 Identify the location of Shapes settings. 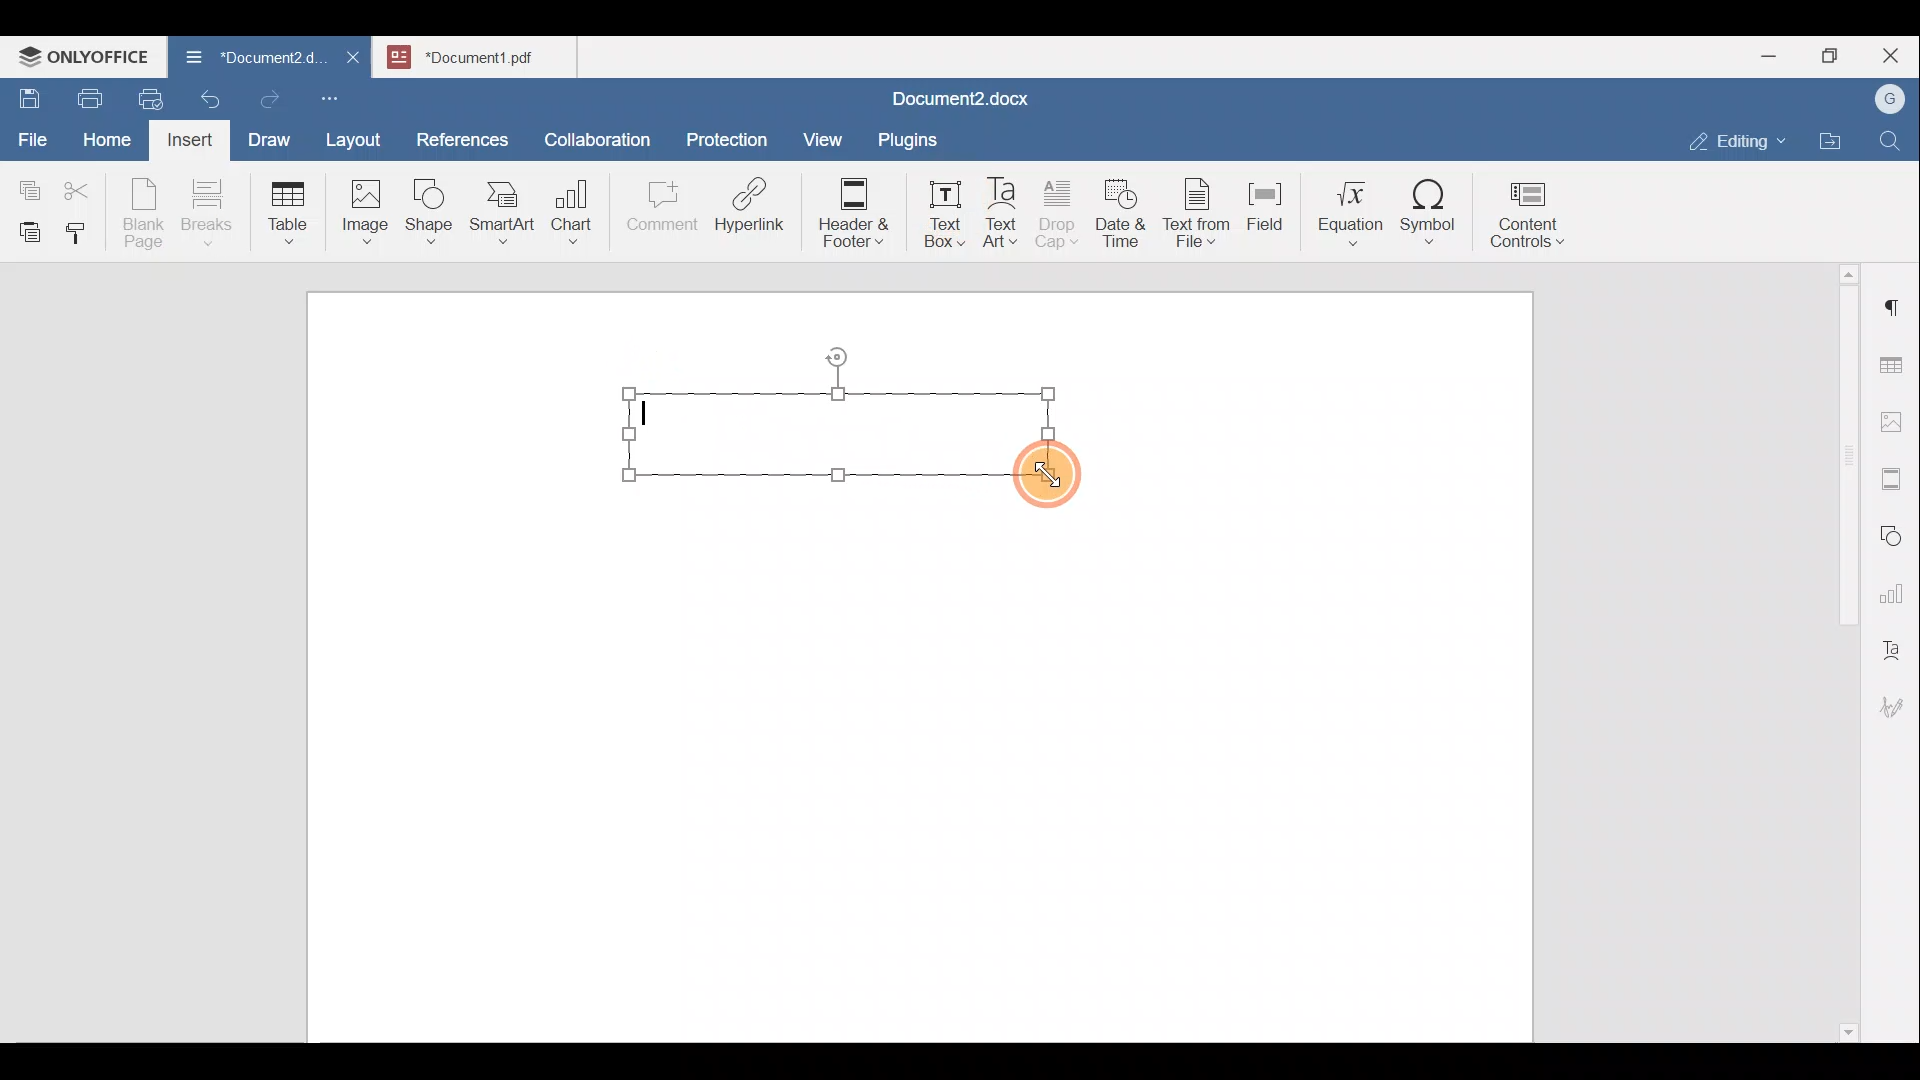
(1895, 533).